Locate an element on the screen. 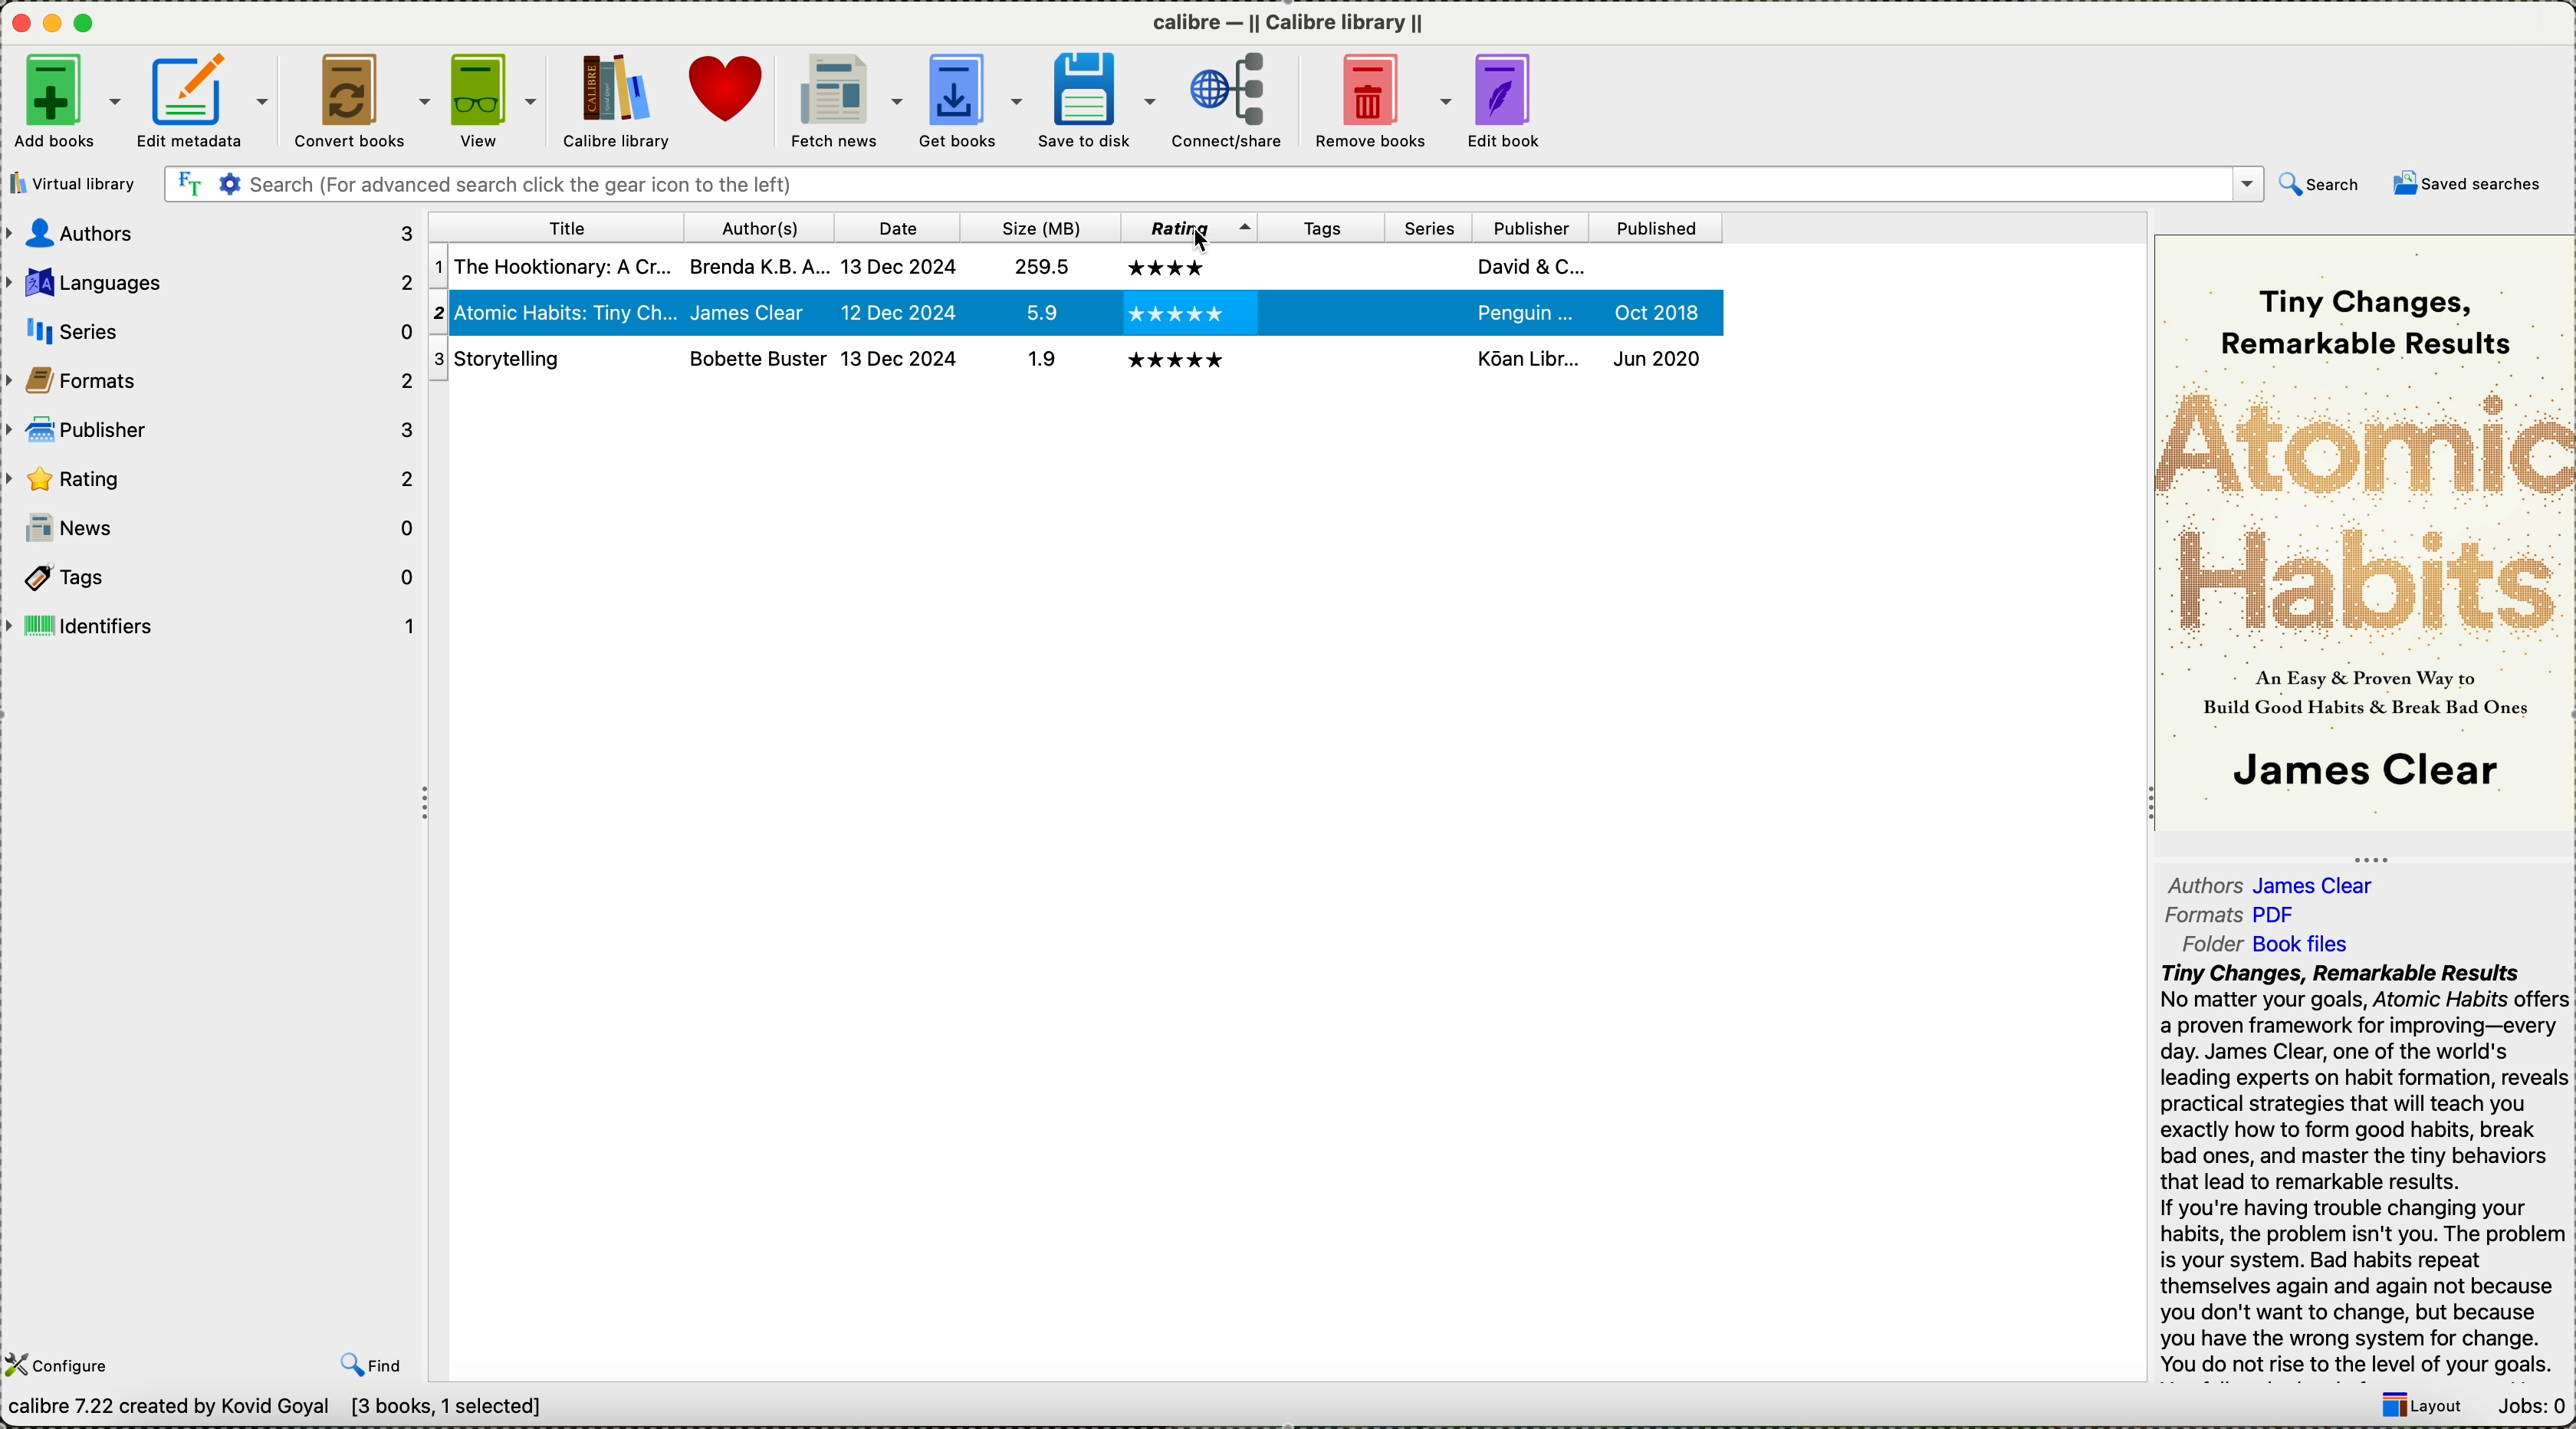 The width and height of the screenshot is (2576, 1429). Jobs: 0 is located at coordinates (2528, 1406).